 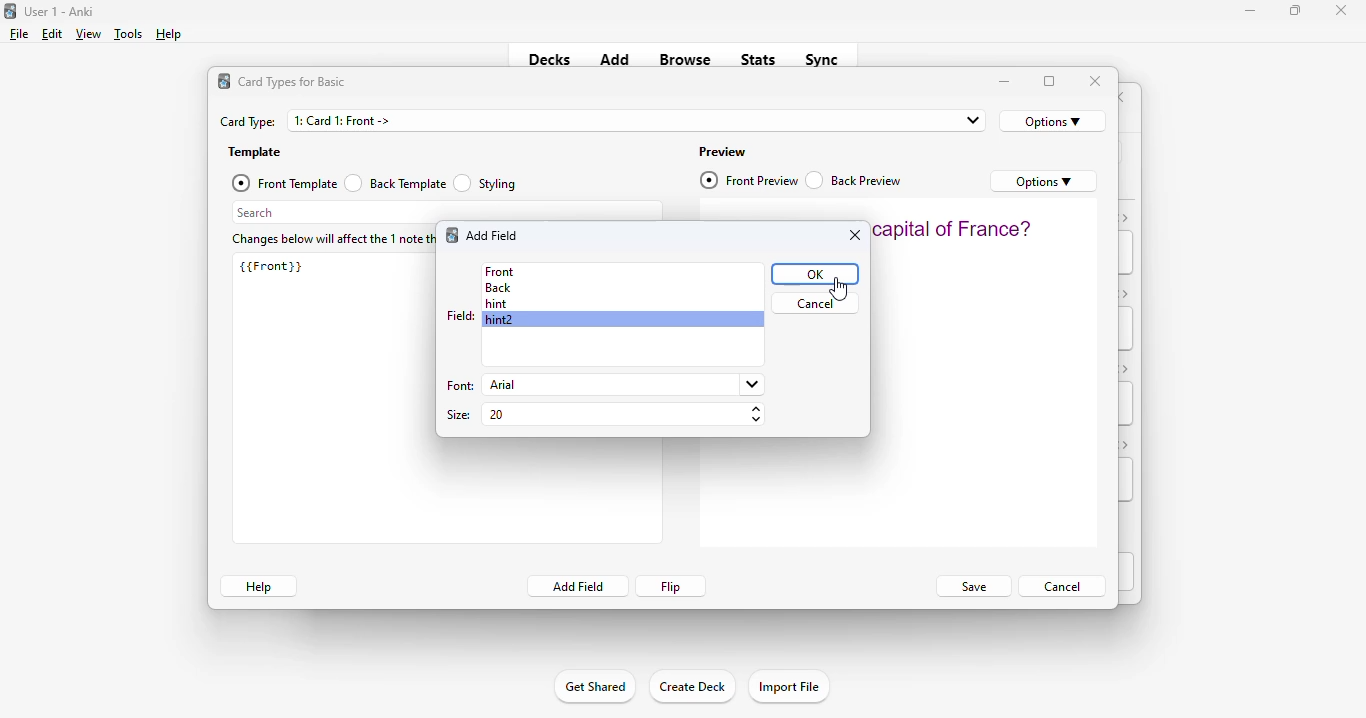 What do you see at coordinates (1341, 10) in the screenshot?
I see `close` at bounding box center [1341, 10].